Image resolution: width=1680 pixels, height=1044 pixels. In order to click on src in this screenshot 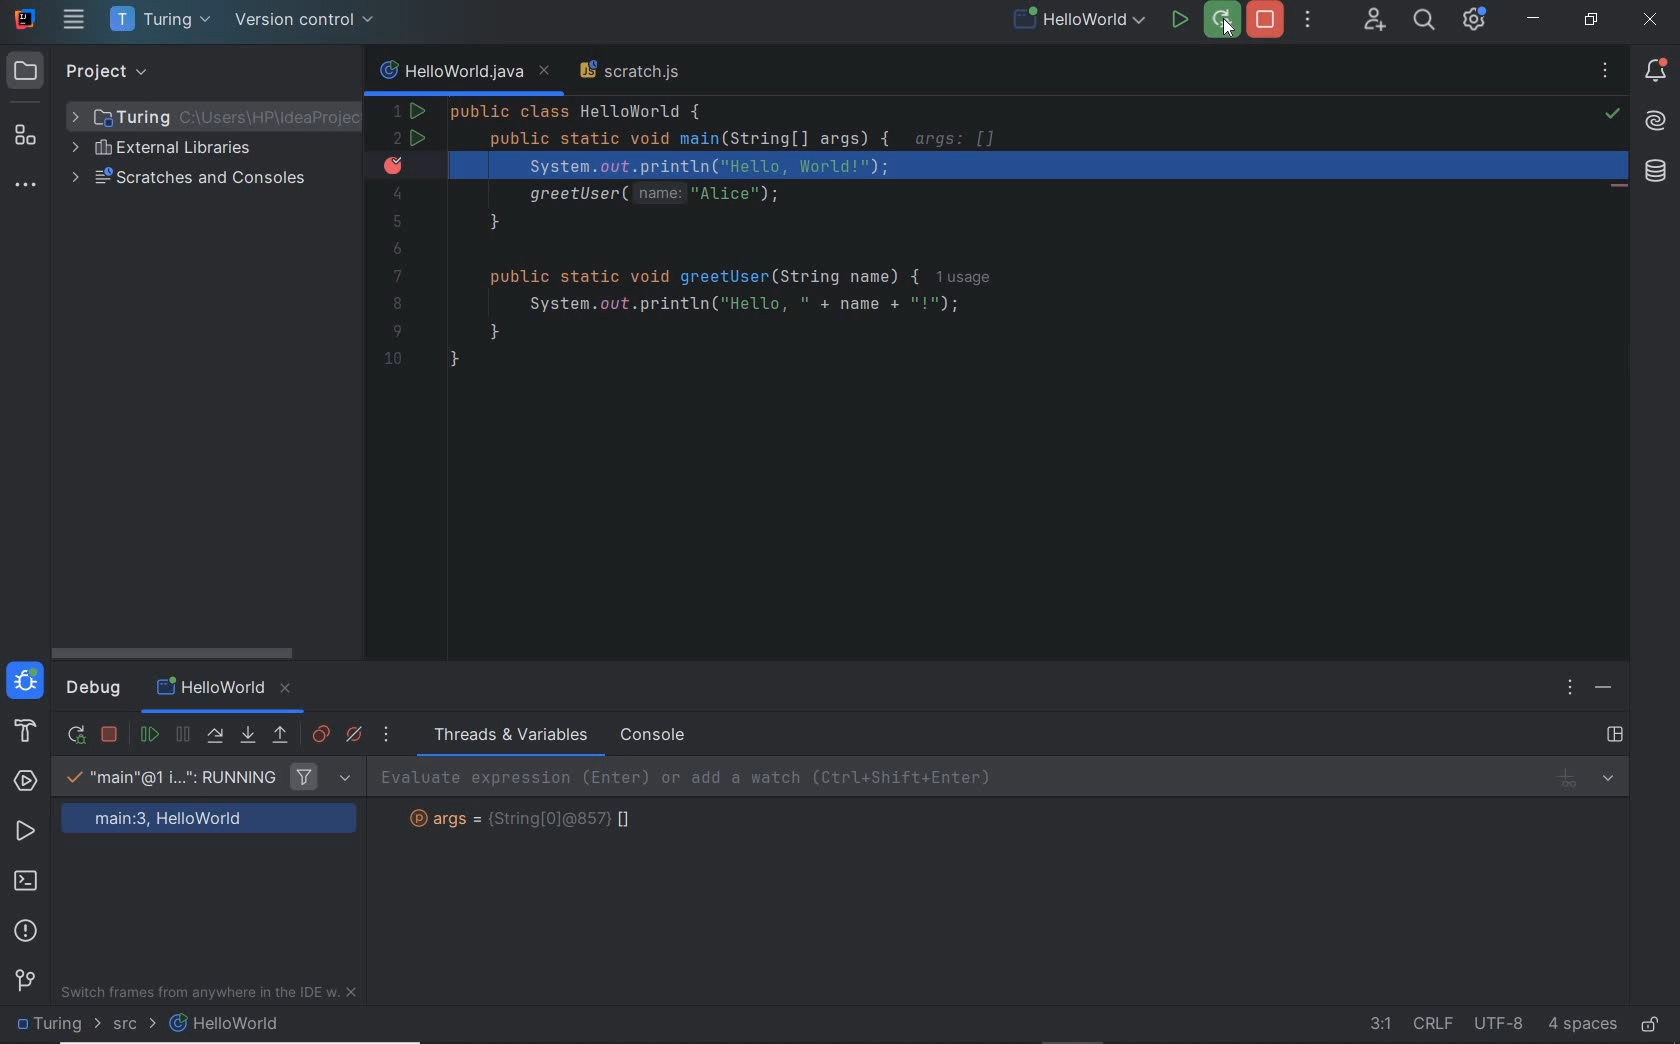, I will do `click(127, 1025)`.